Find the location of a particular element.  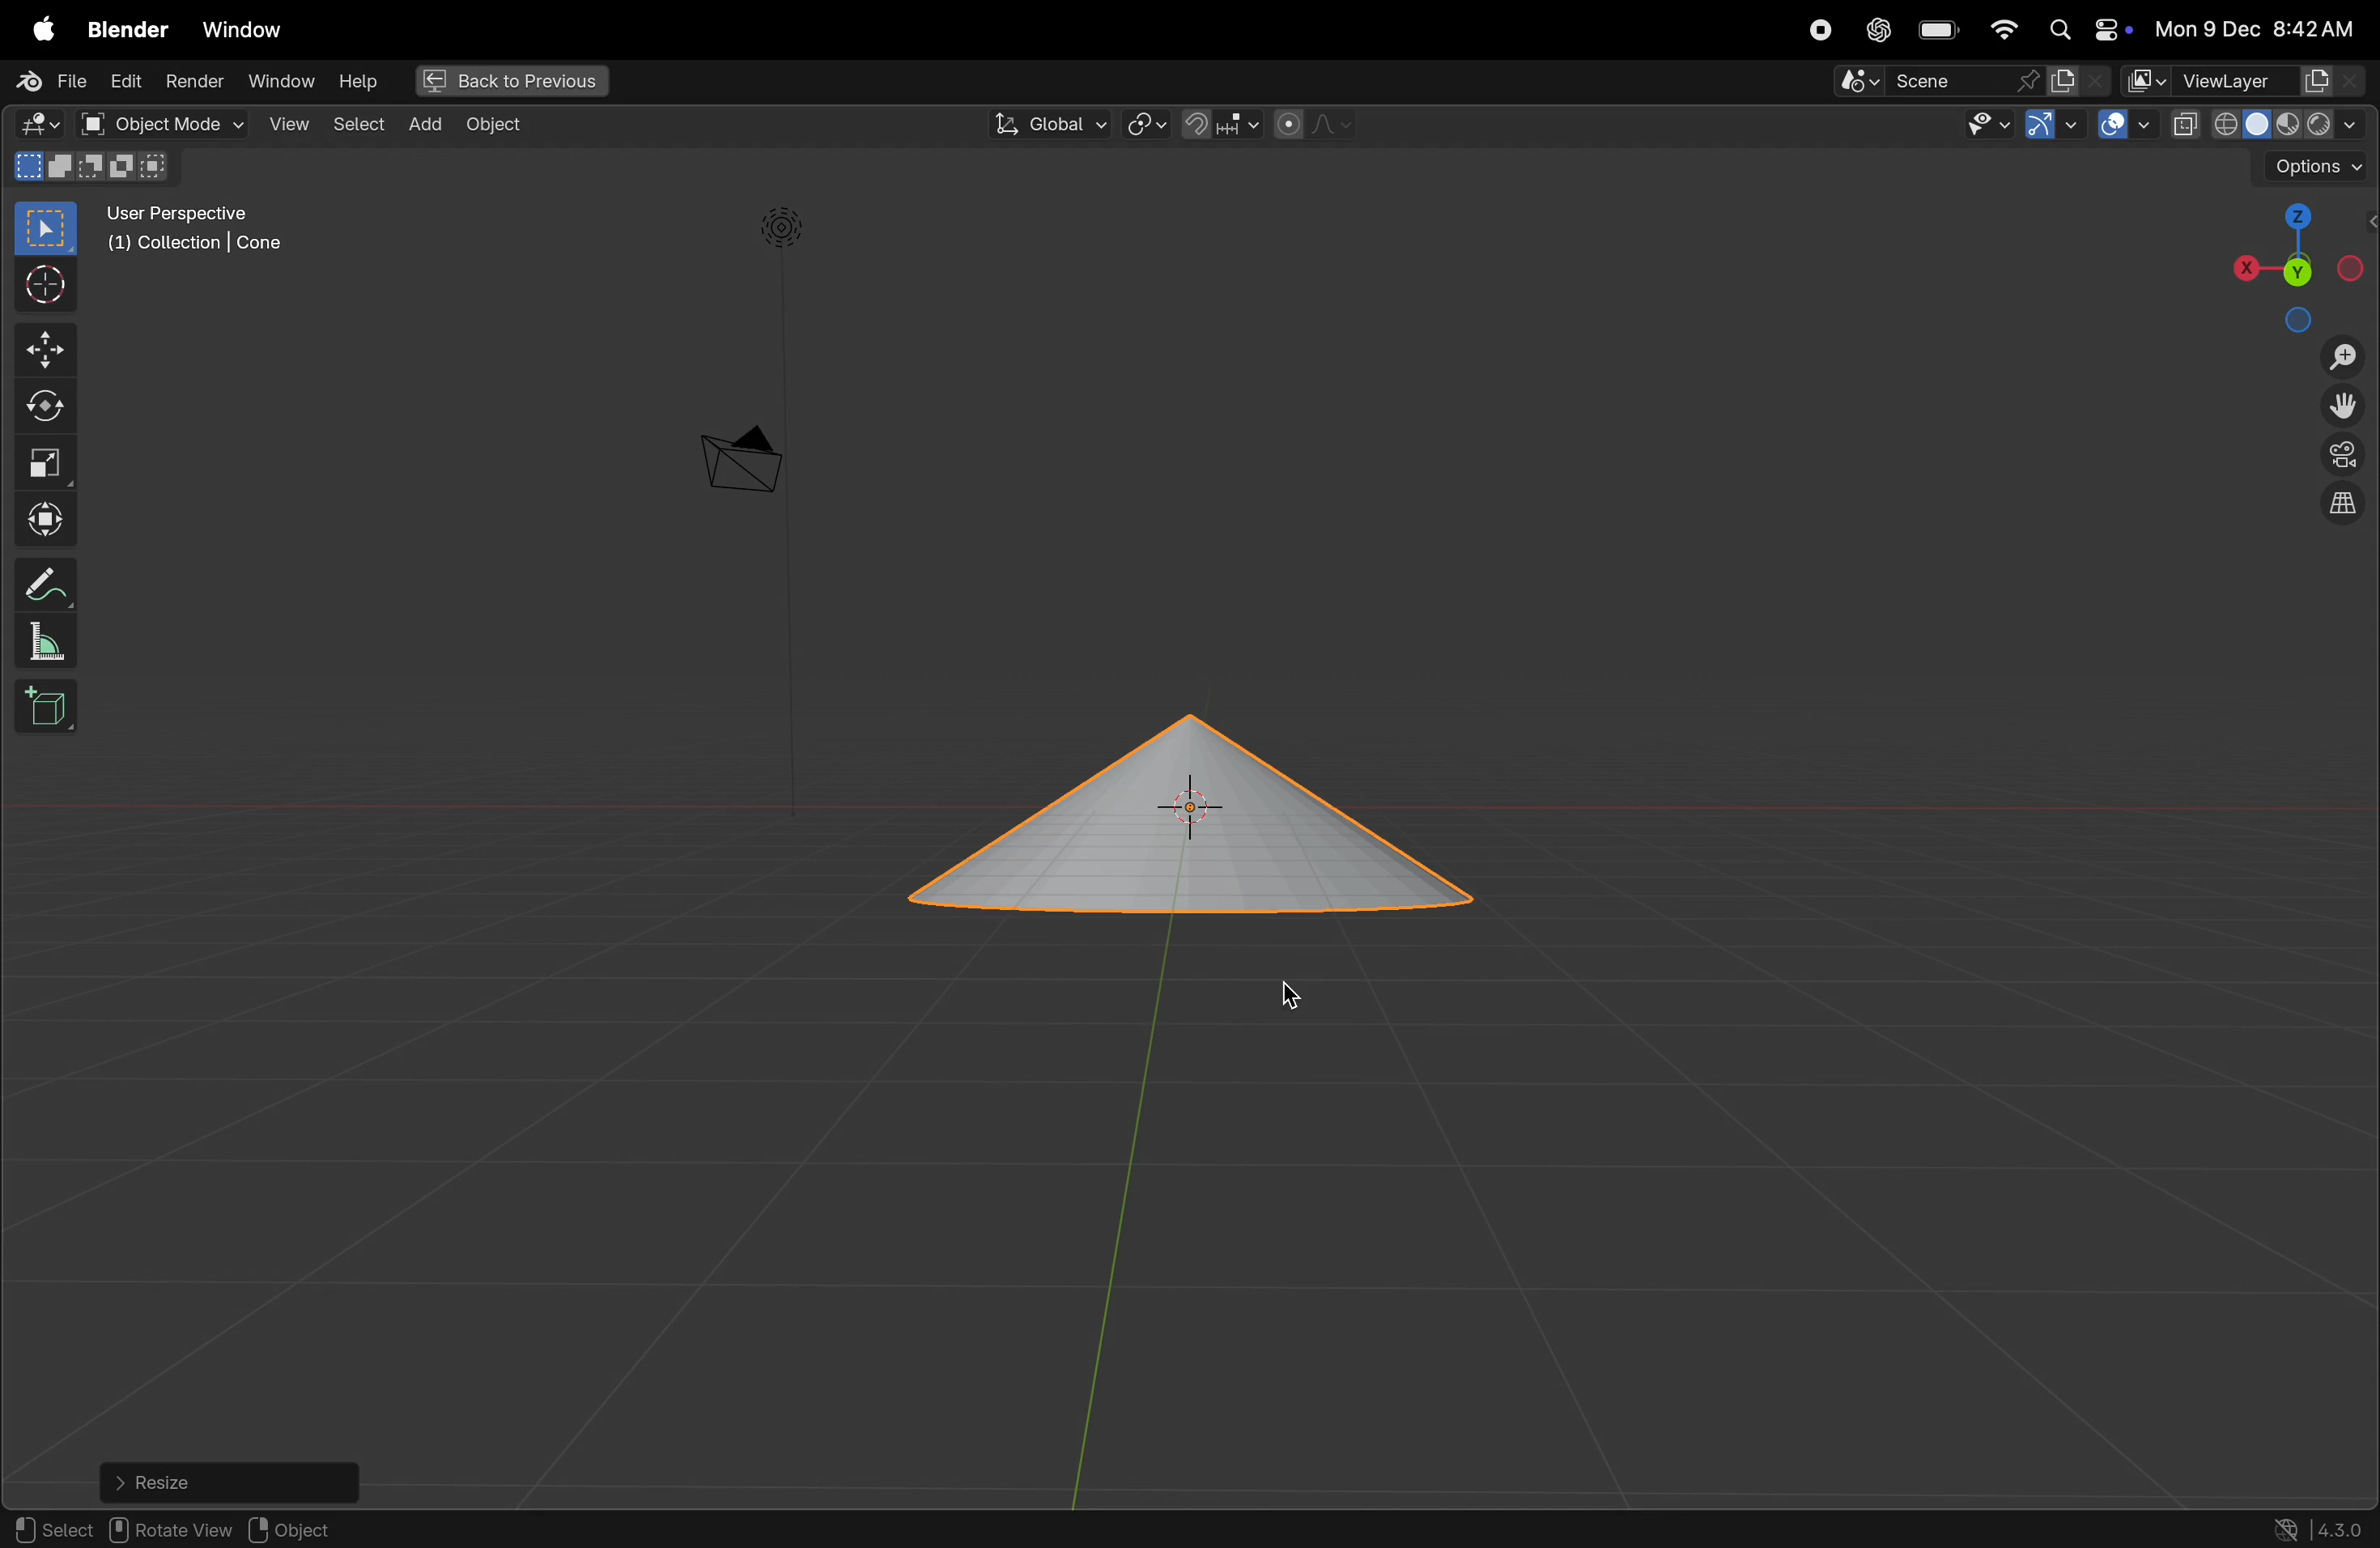

date and time is located at coordinates (2254, 28).